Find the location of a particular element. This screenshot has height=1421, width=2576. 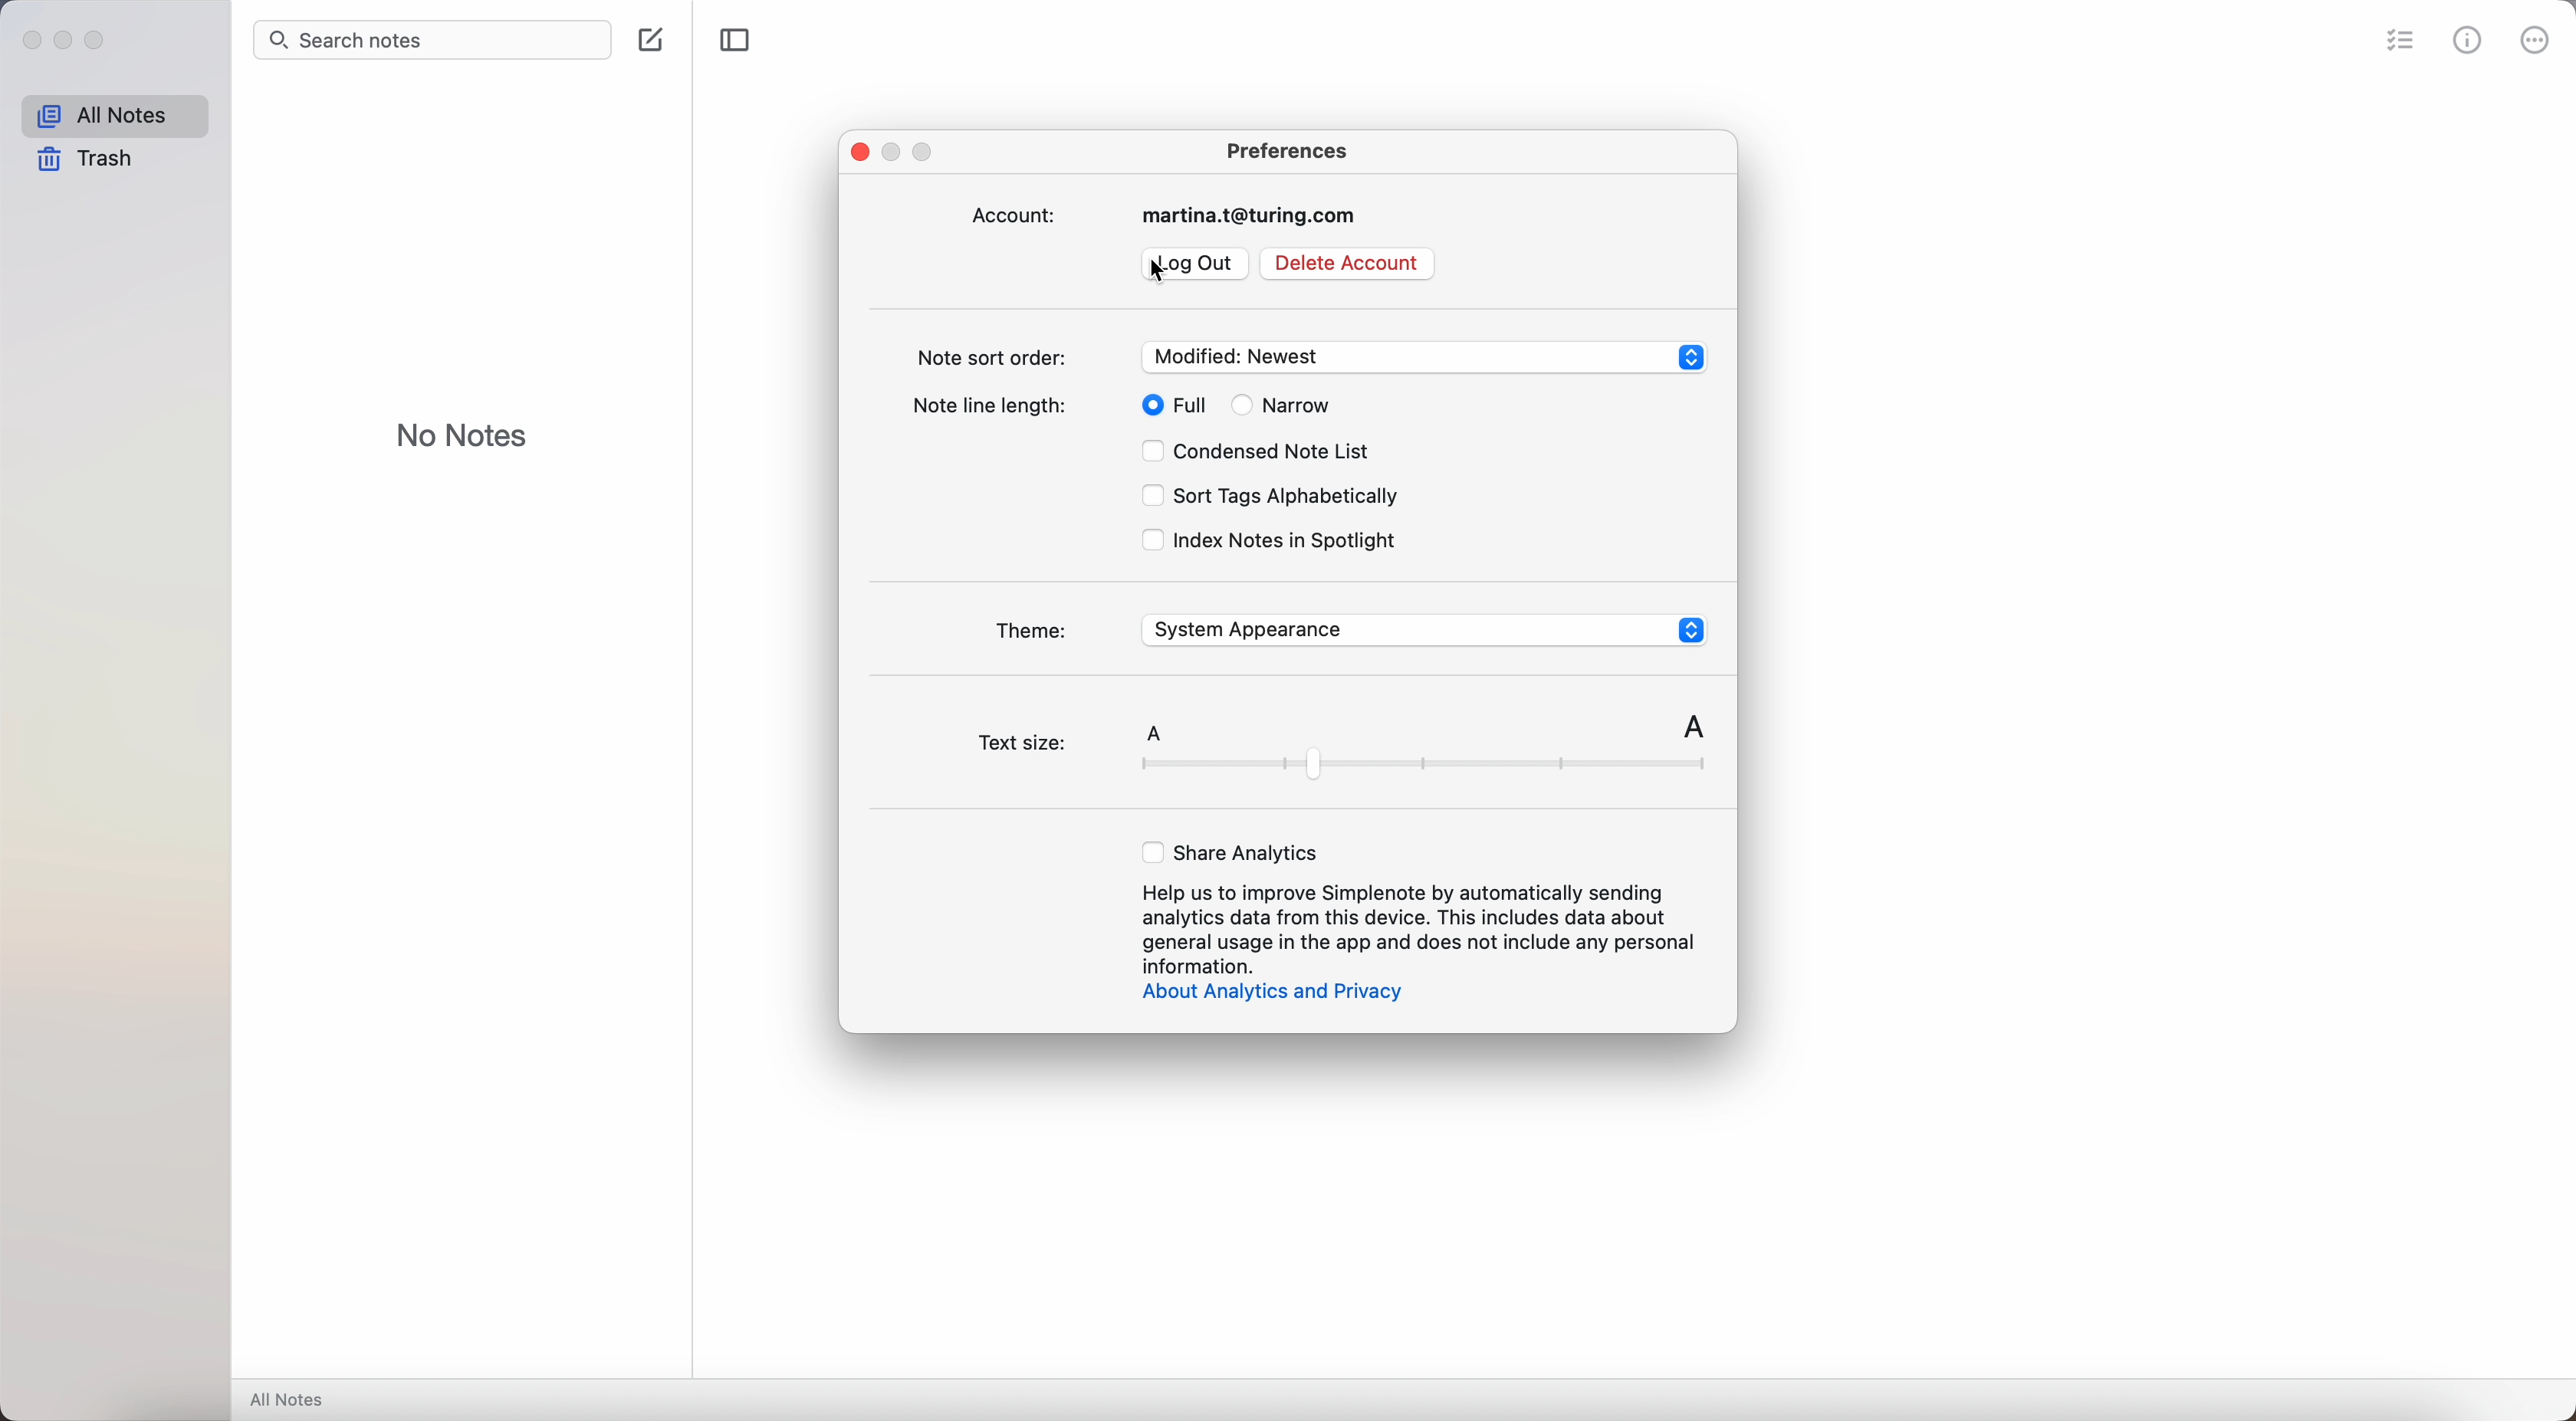

close Simplenote is located at coordinates (31, 40).